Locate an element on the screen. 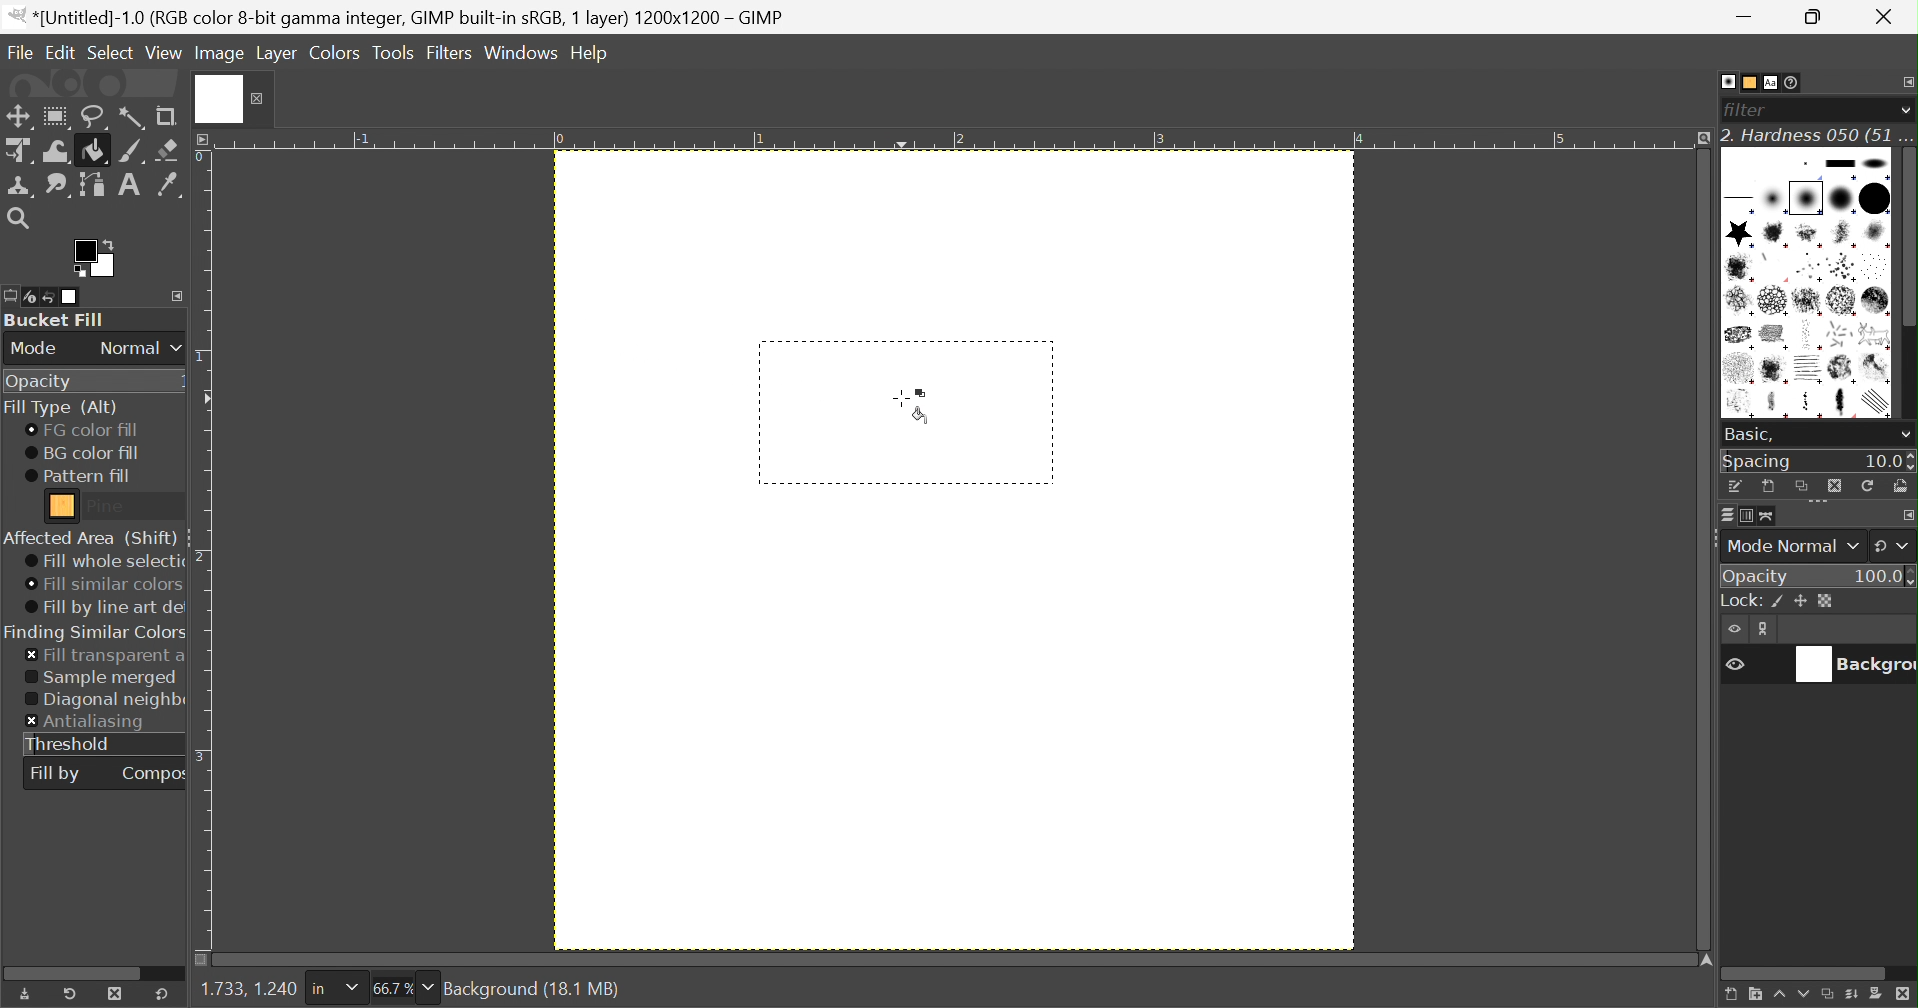 The image size is (1918, 1008). Hardness 075 is located at coordinates (1874, 198).